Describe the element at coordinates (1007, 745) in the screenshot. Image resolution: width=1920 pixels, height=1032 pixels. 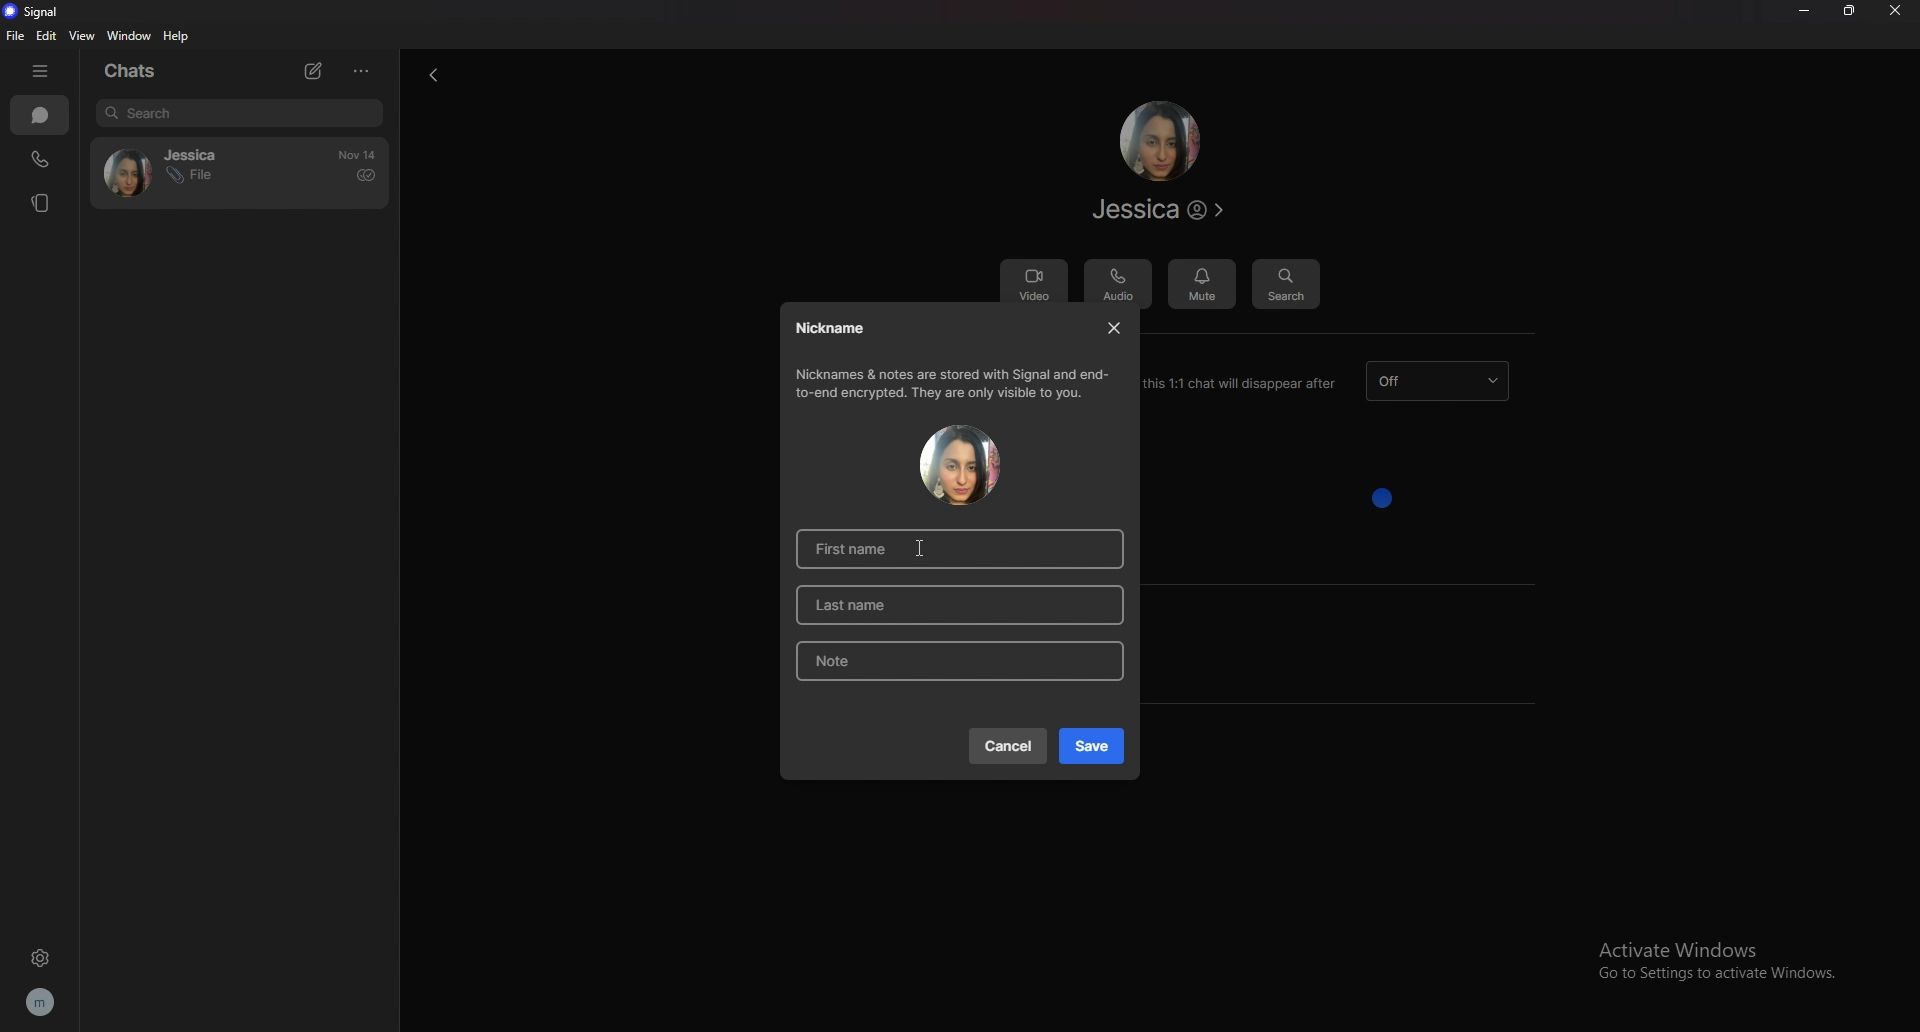
I see `cancel` at that location.